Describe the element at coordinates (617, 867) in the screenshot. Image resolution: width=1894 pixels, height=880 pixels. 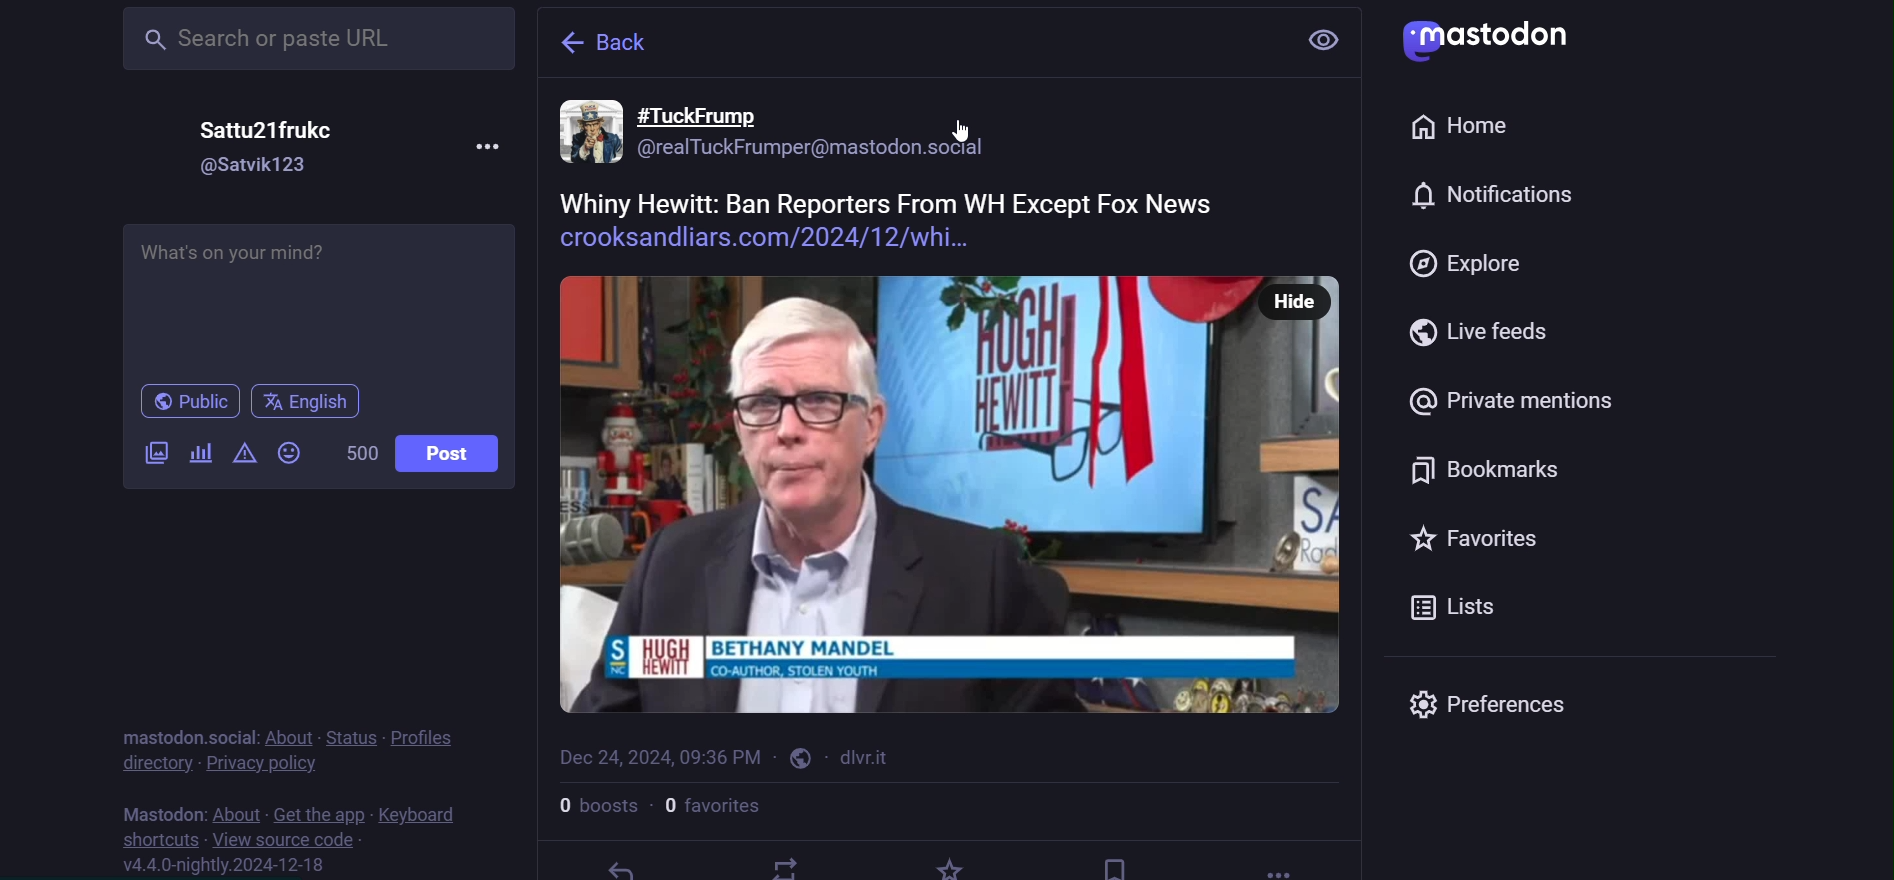
I see `reply` at that location.